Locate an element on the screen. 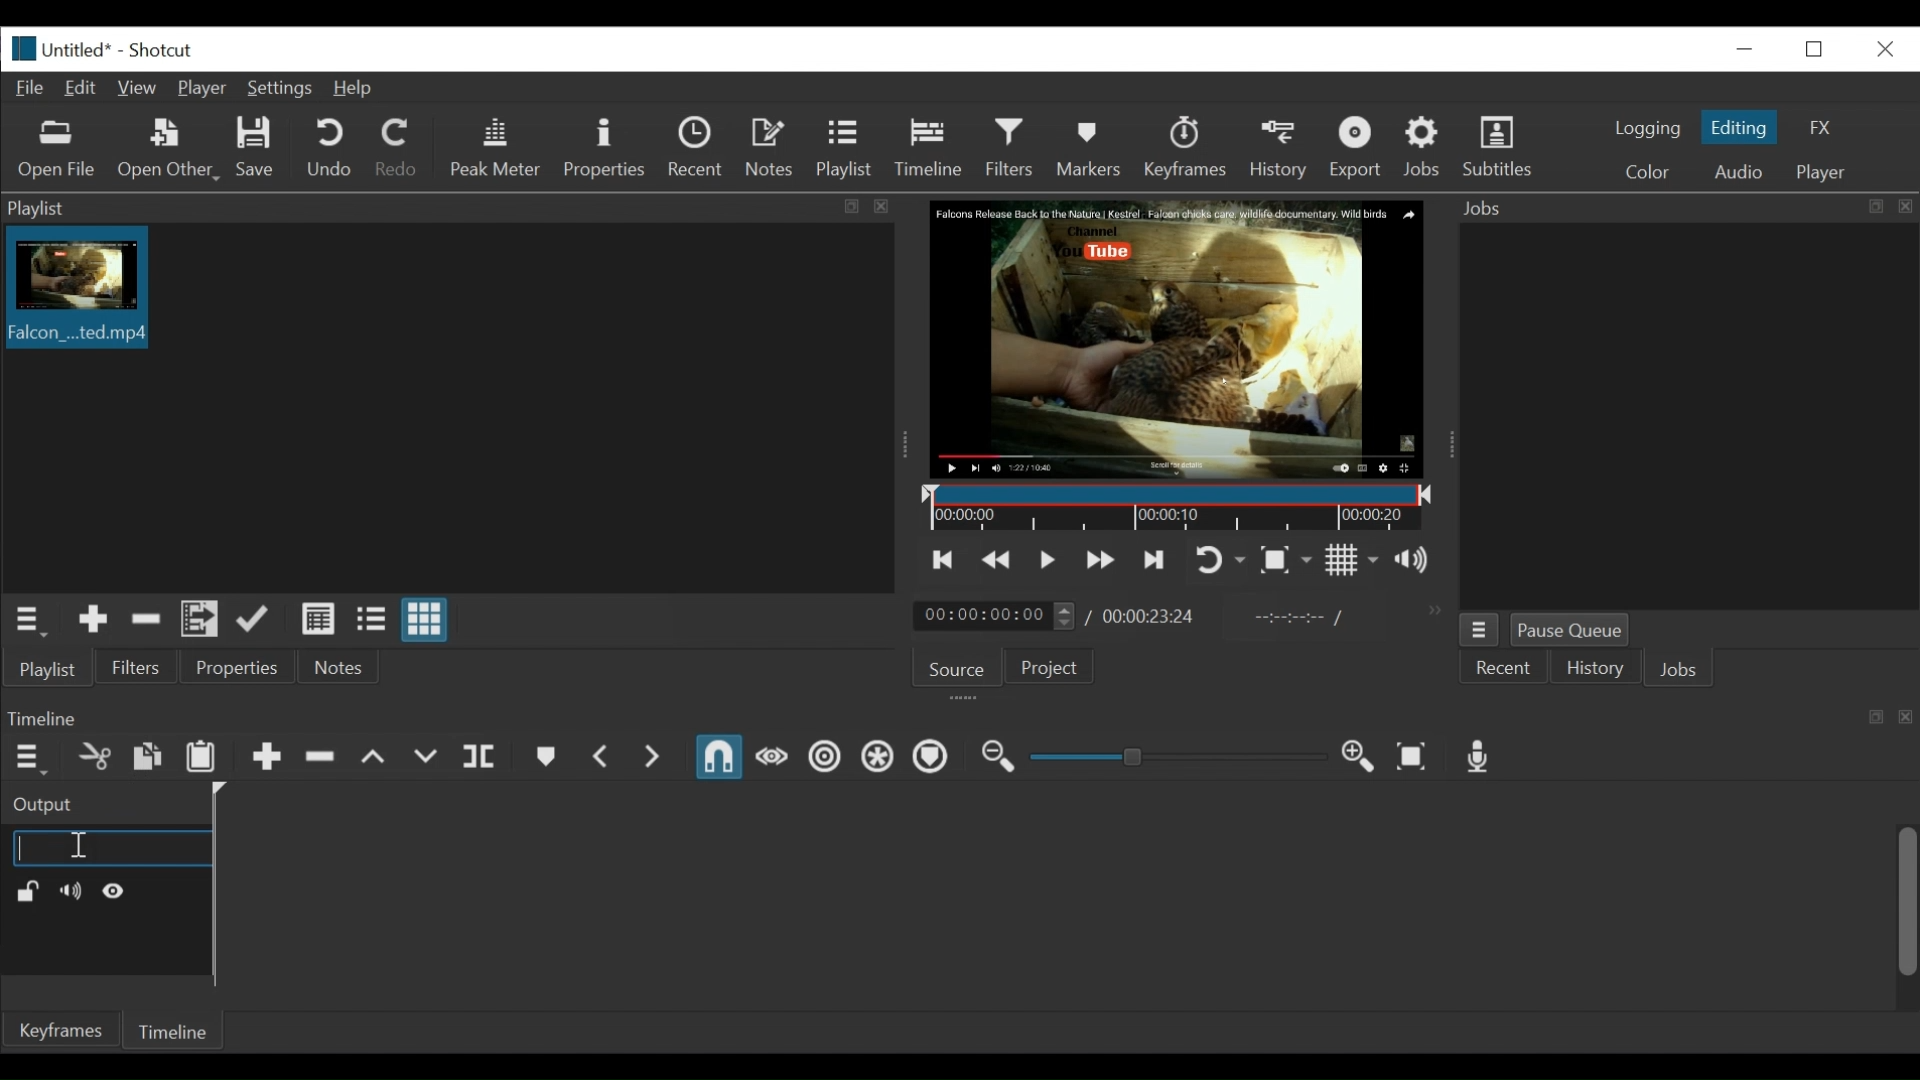 Image resolution: width=1920 pixels, height=1080 pixels. Restore is located at coordinates (1810, 47).